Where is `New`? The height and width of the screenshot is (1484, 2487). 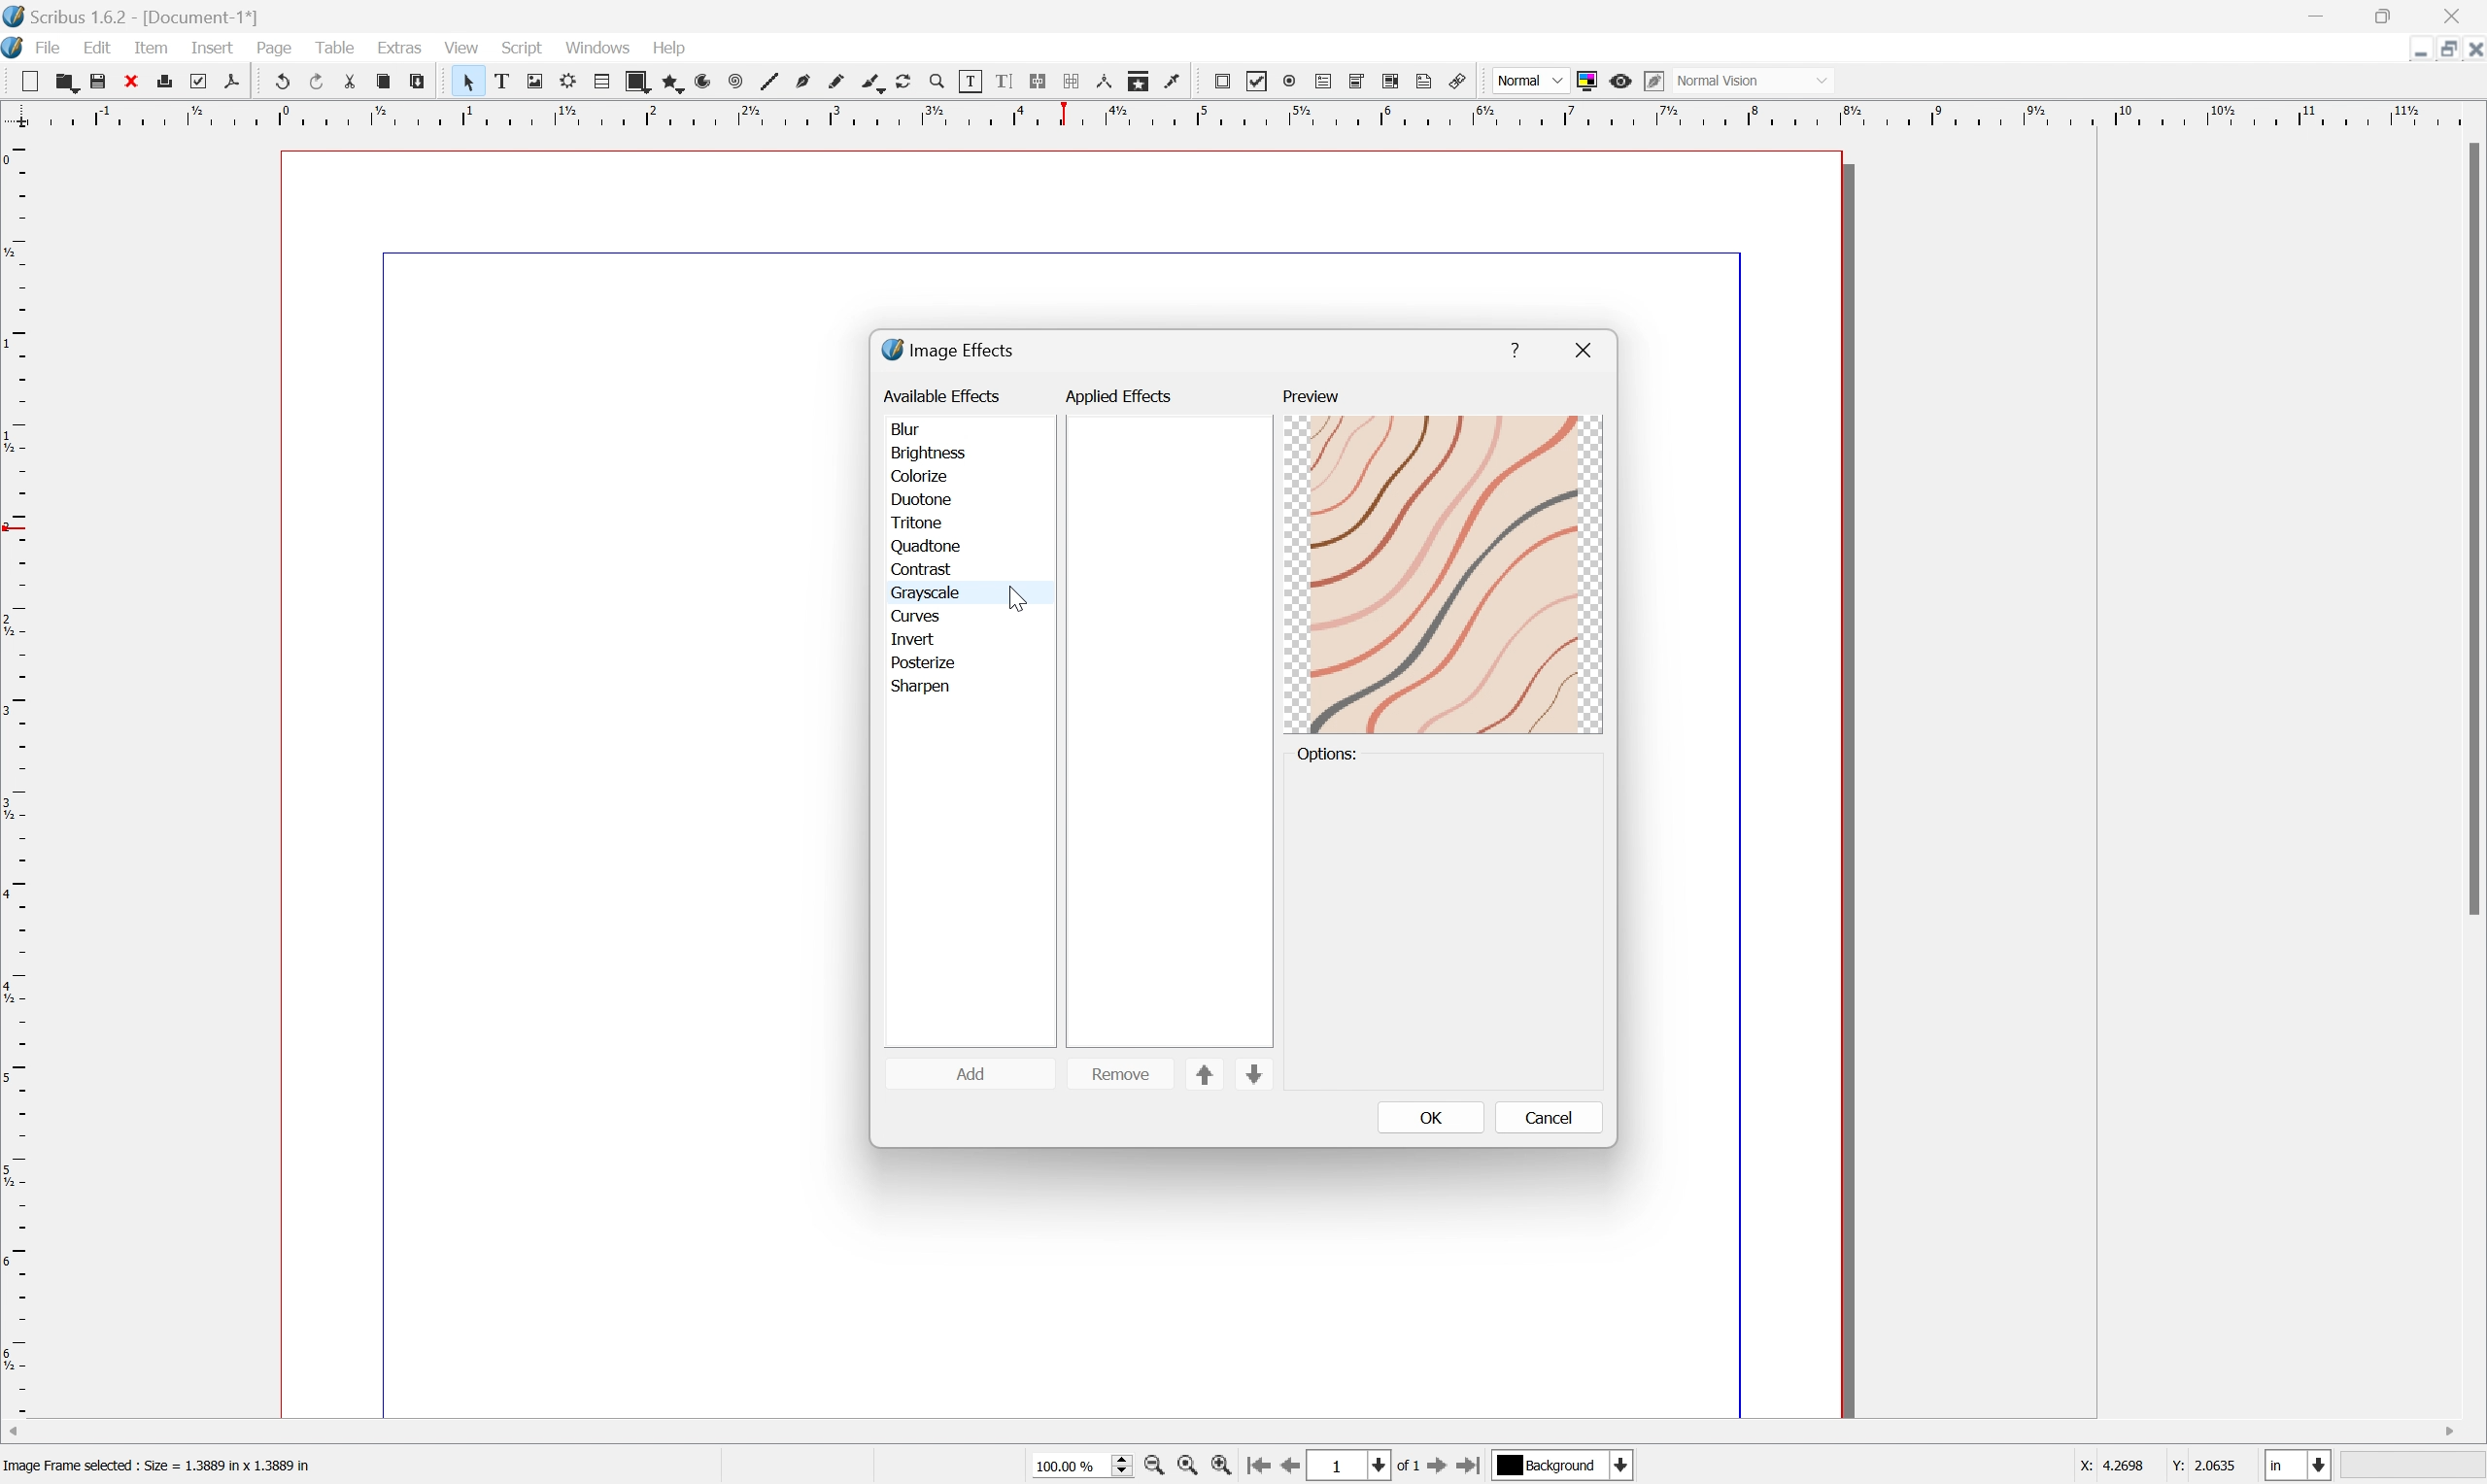 New is located at coordinates (34, 83).